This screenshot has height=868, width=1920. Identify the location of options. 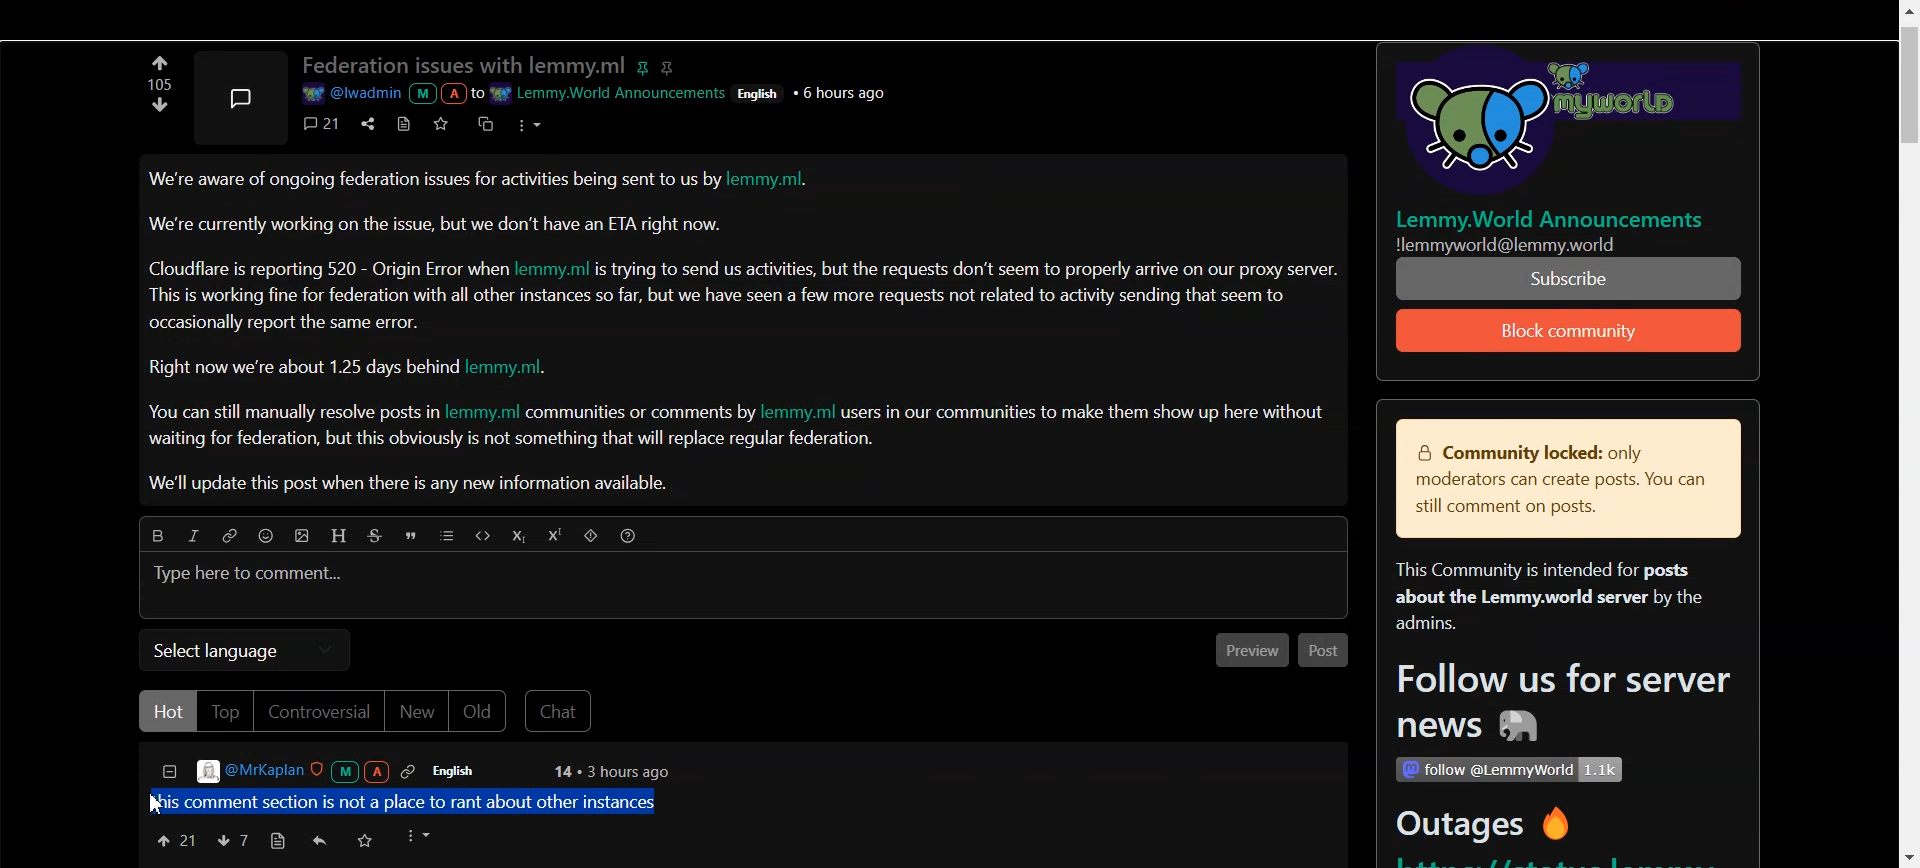
(421, 836).